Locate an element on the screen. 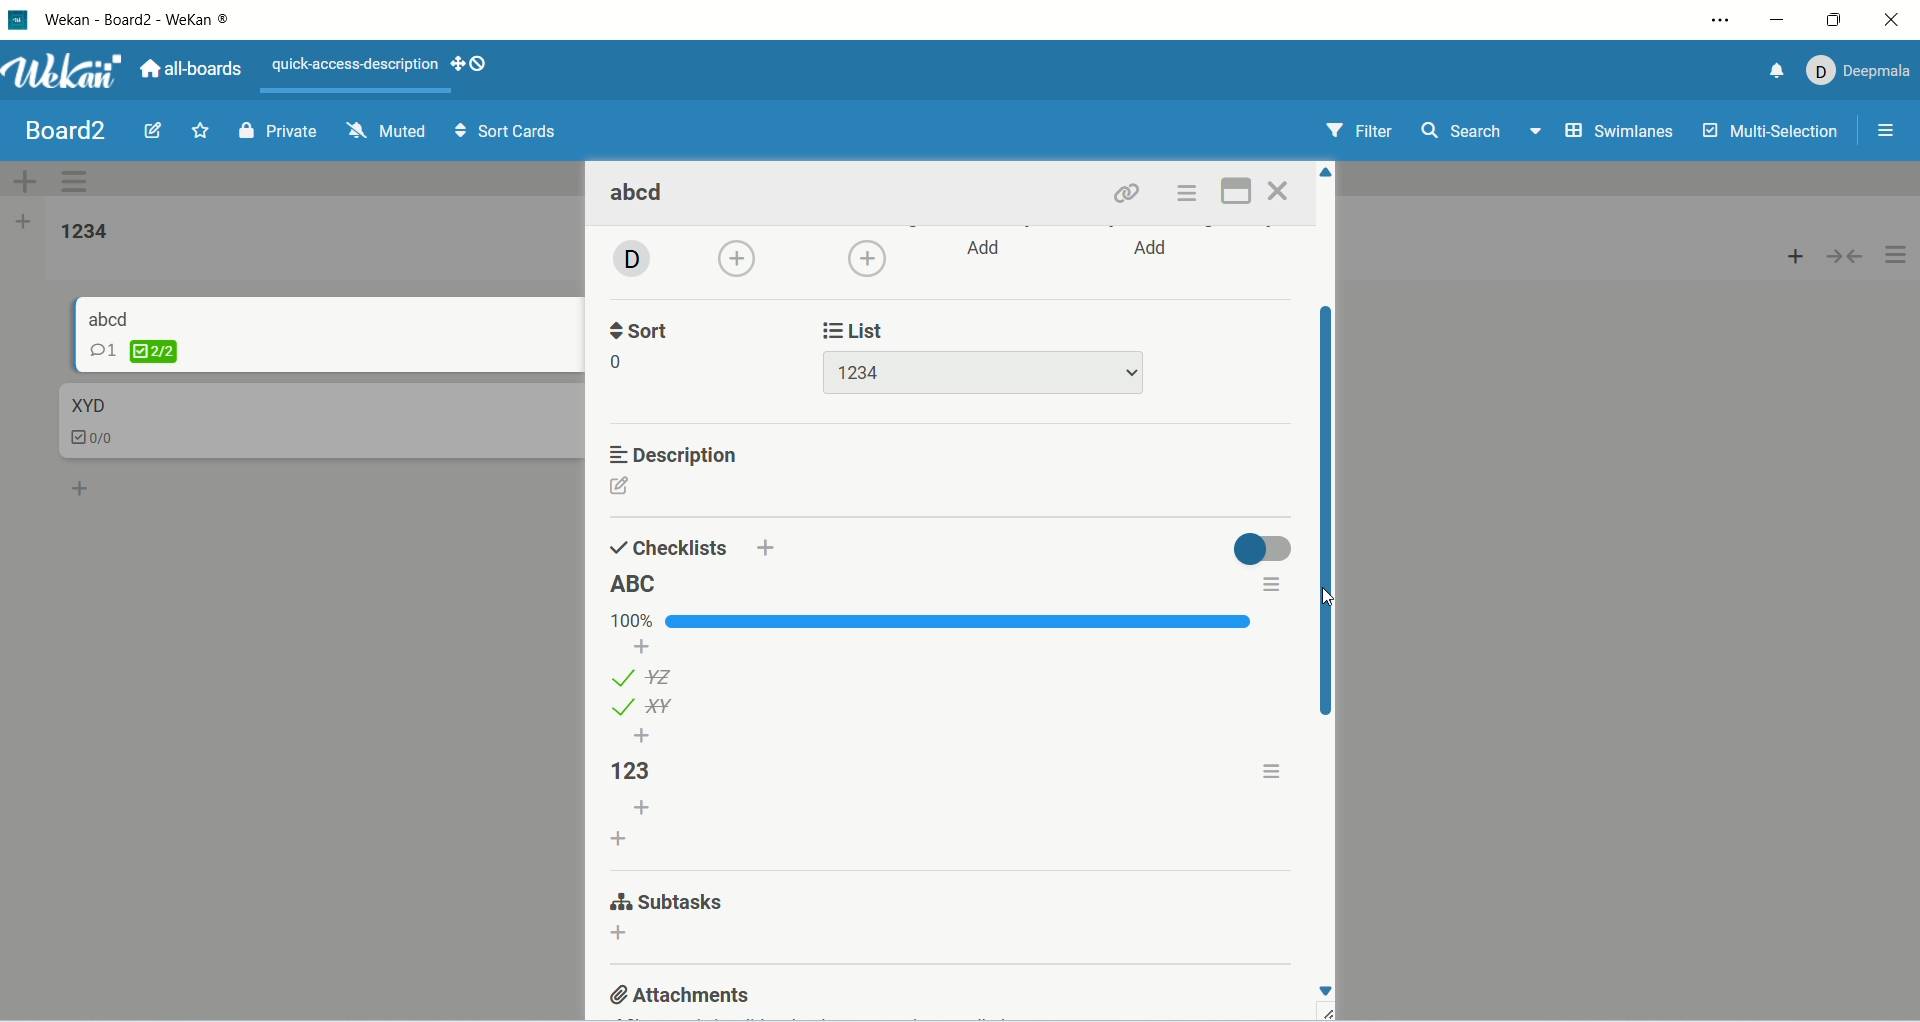 Image resolution: width=1920 pixels, height=1022 pixels. avatar is located at coordinates (629, 261).